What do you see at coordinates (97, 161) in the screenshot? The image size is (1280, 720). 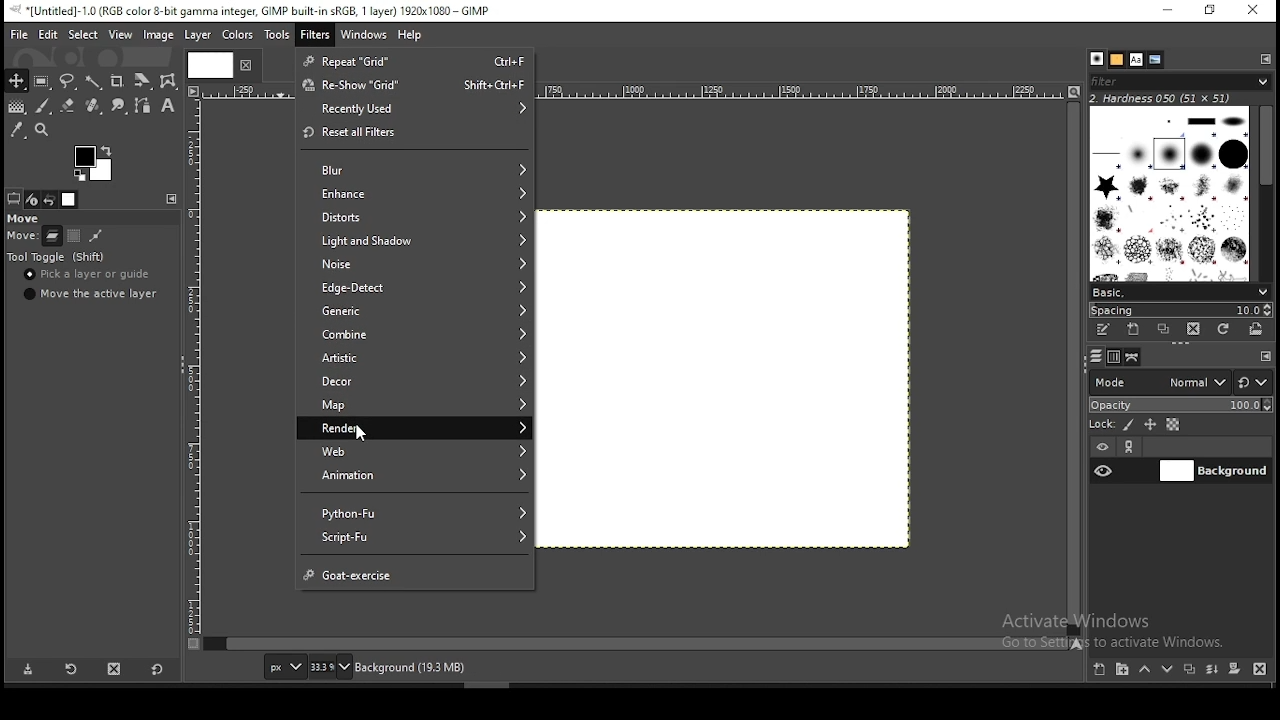 I see `colors` at bounding box center [97, 161].